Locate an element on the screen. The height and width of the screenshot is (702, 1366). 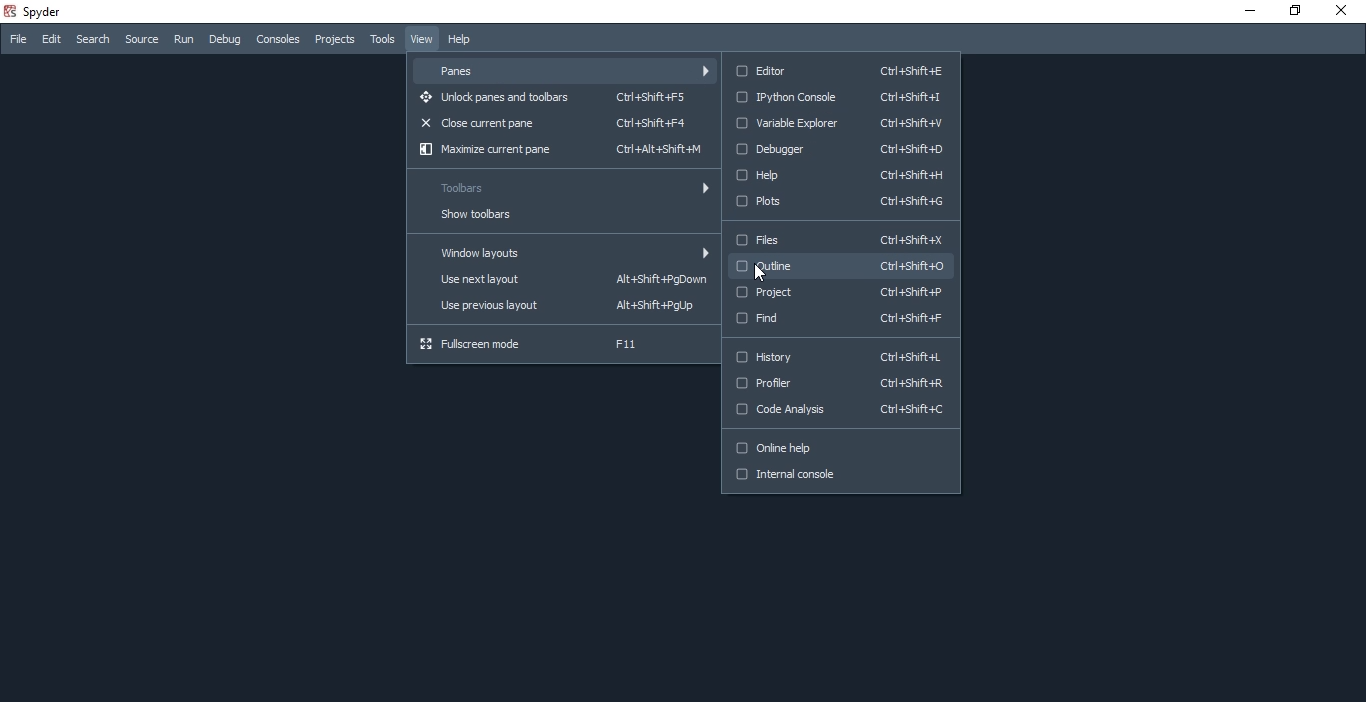
Variable Explorer is located at coordinates (840, 125).